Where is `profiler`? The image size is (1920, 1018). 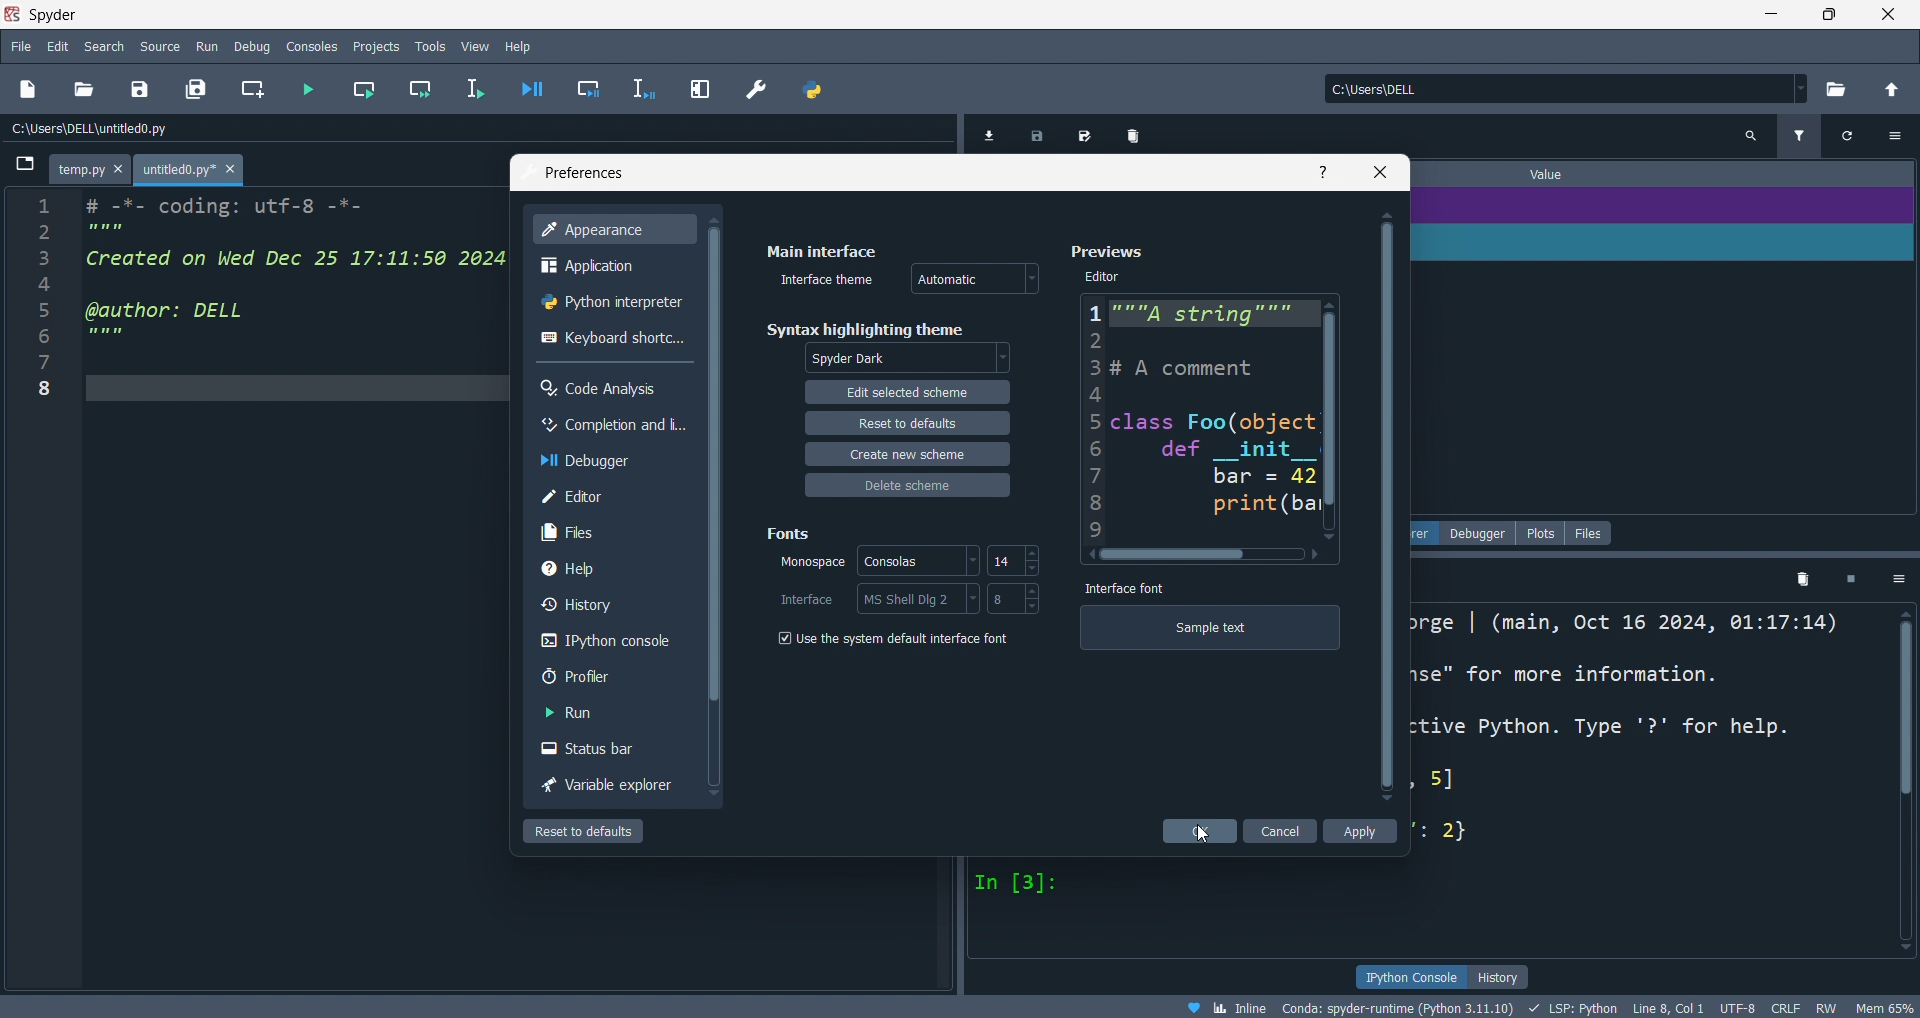
profiler is located at coordinates (612, 672).